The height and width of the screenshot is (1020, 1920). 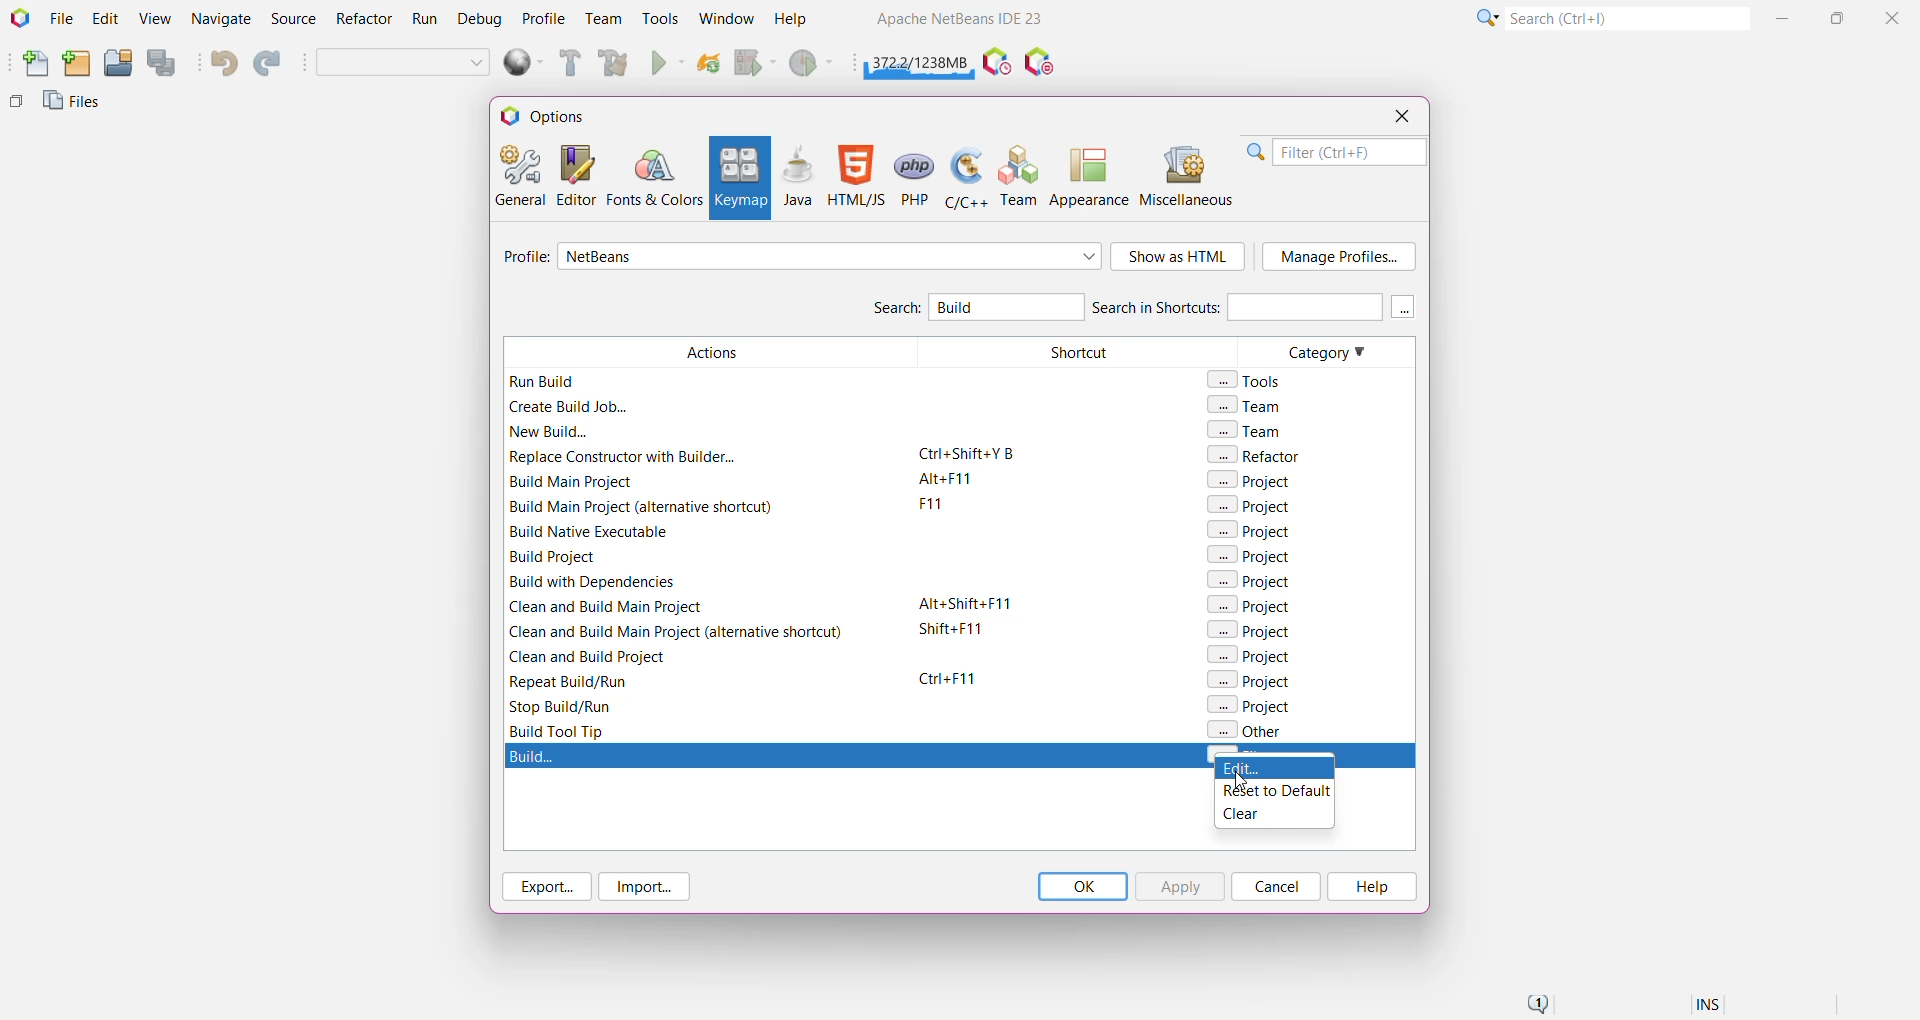 I want to click on Vertical Scroll Bar, so click(x=1404, y=538).